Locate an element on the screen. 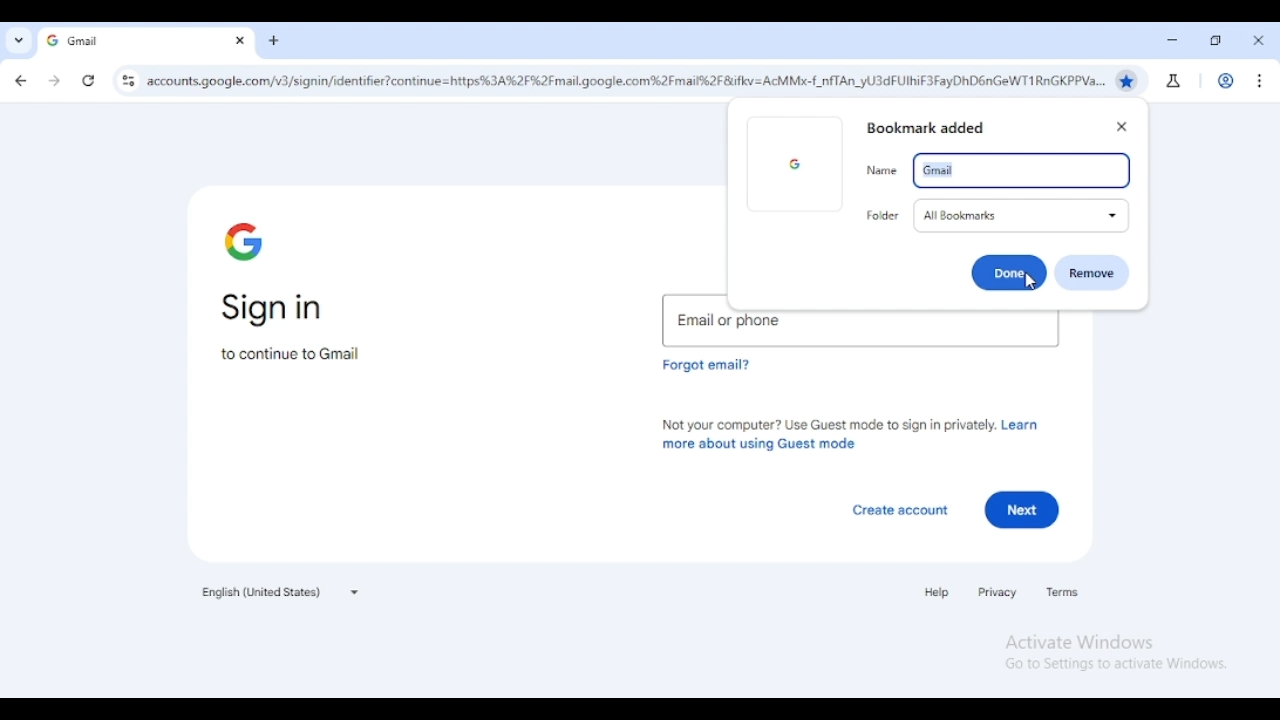  bookmark this tab is located at coordinates (1127, 82).